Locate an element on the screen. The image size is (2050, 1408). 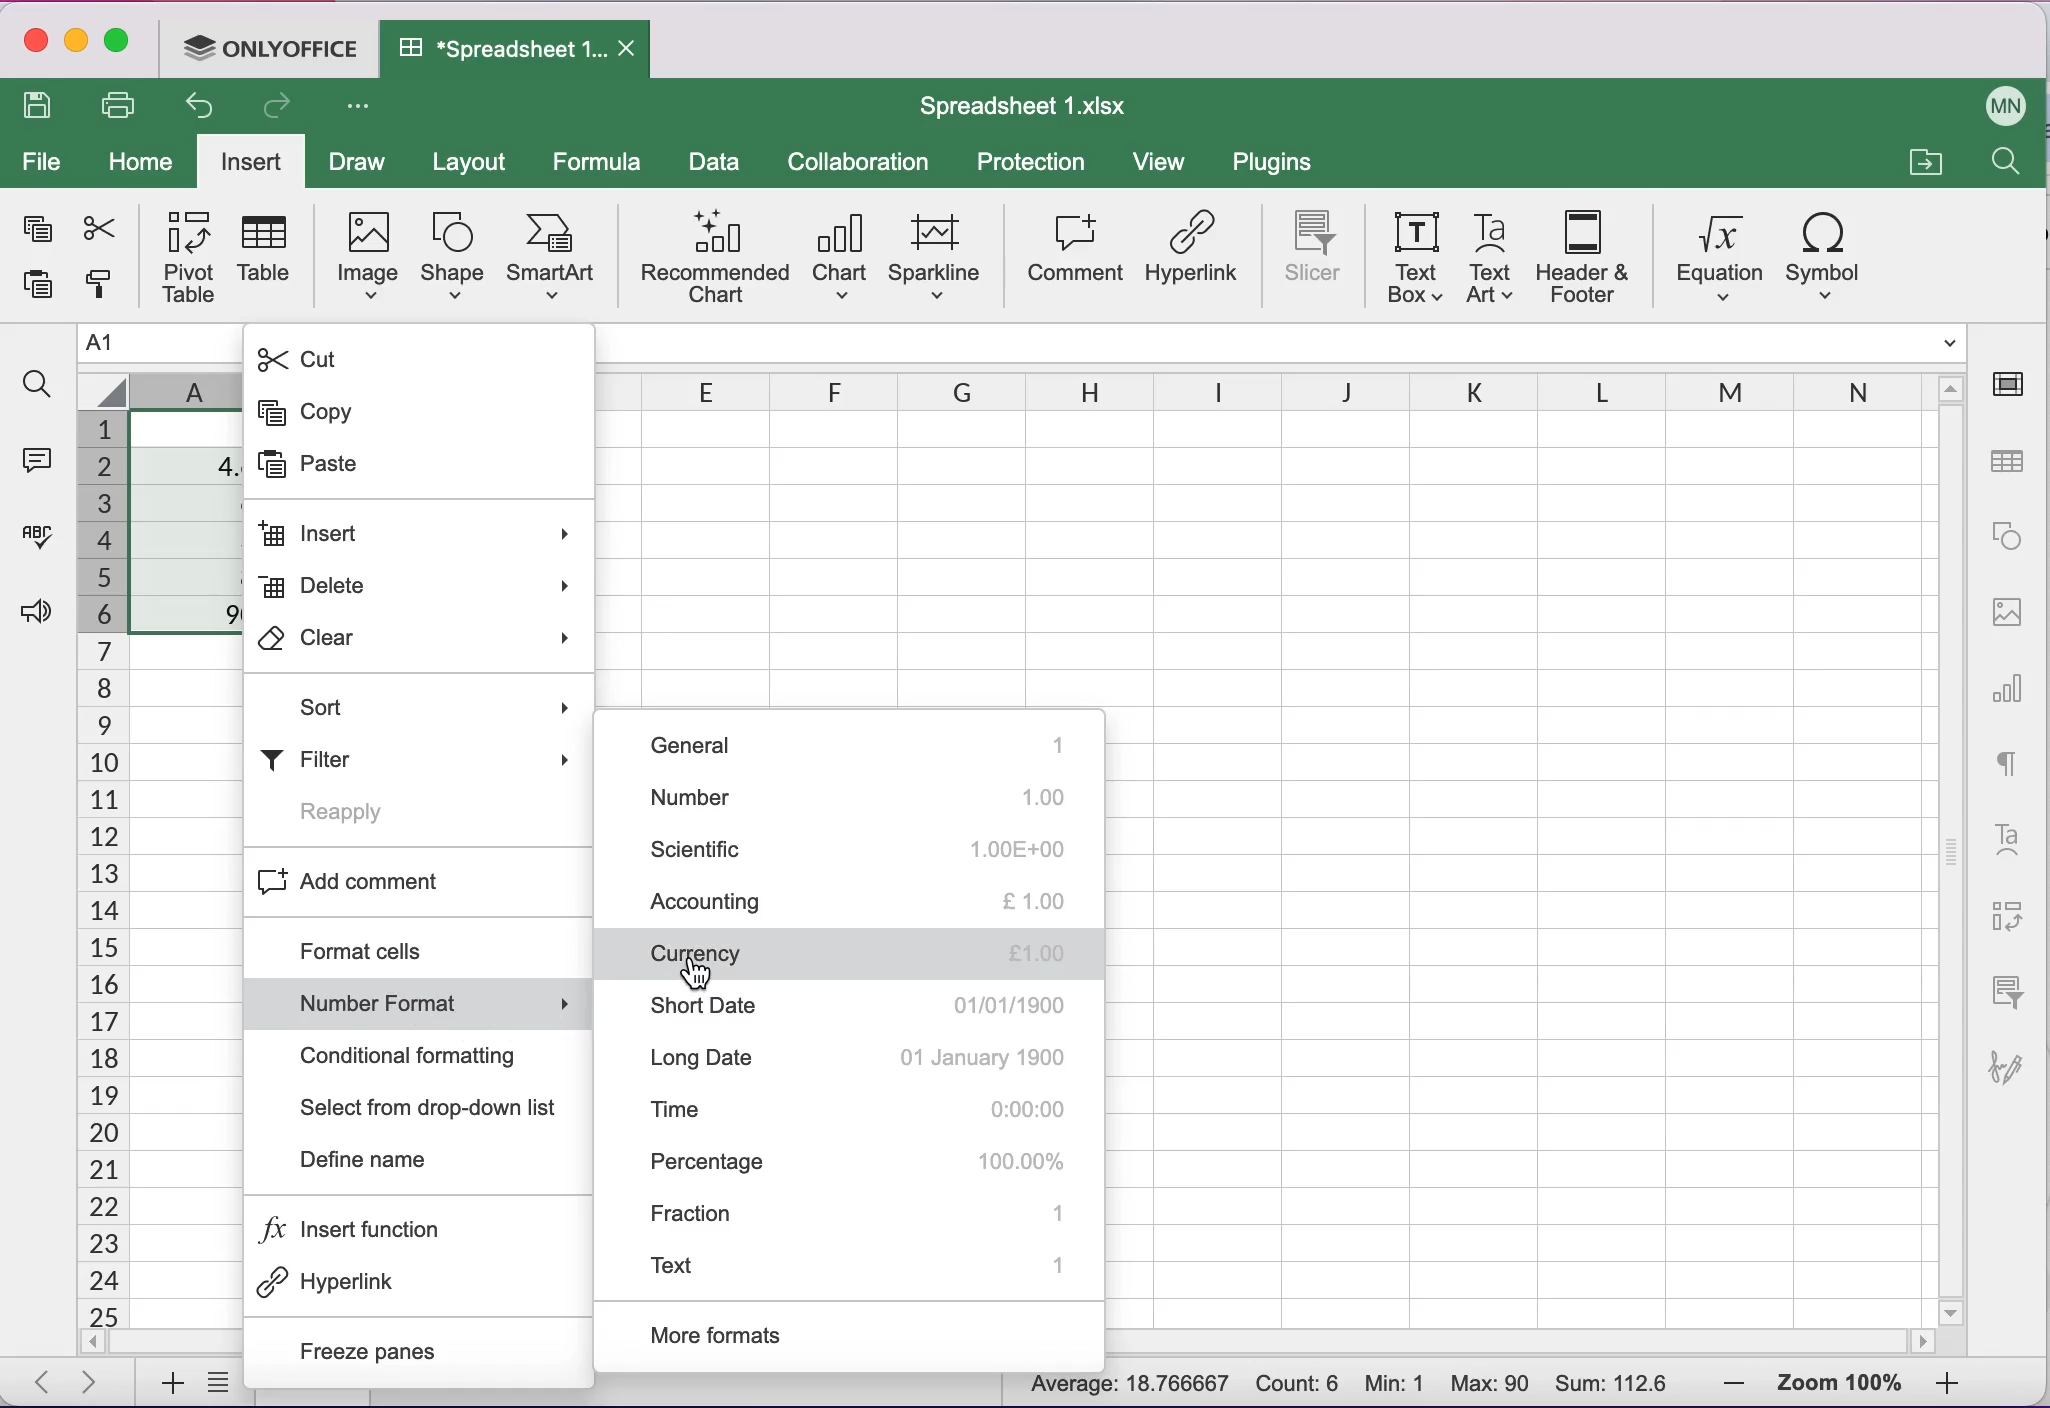
Clear is located at coordinates (418, 643).